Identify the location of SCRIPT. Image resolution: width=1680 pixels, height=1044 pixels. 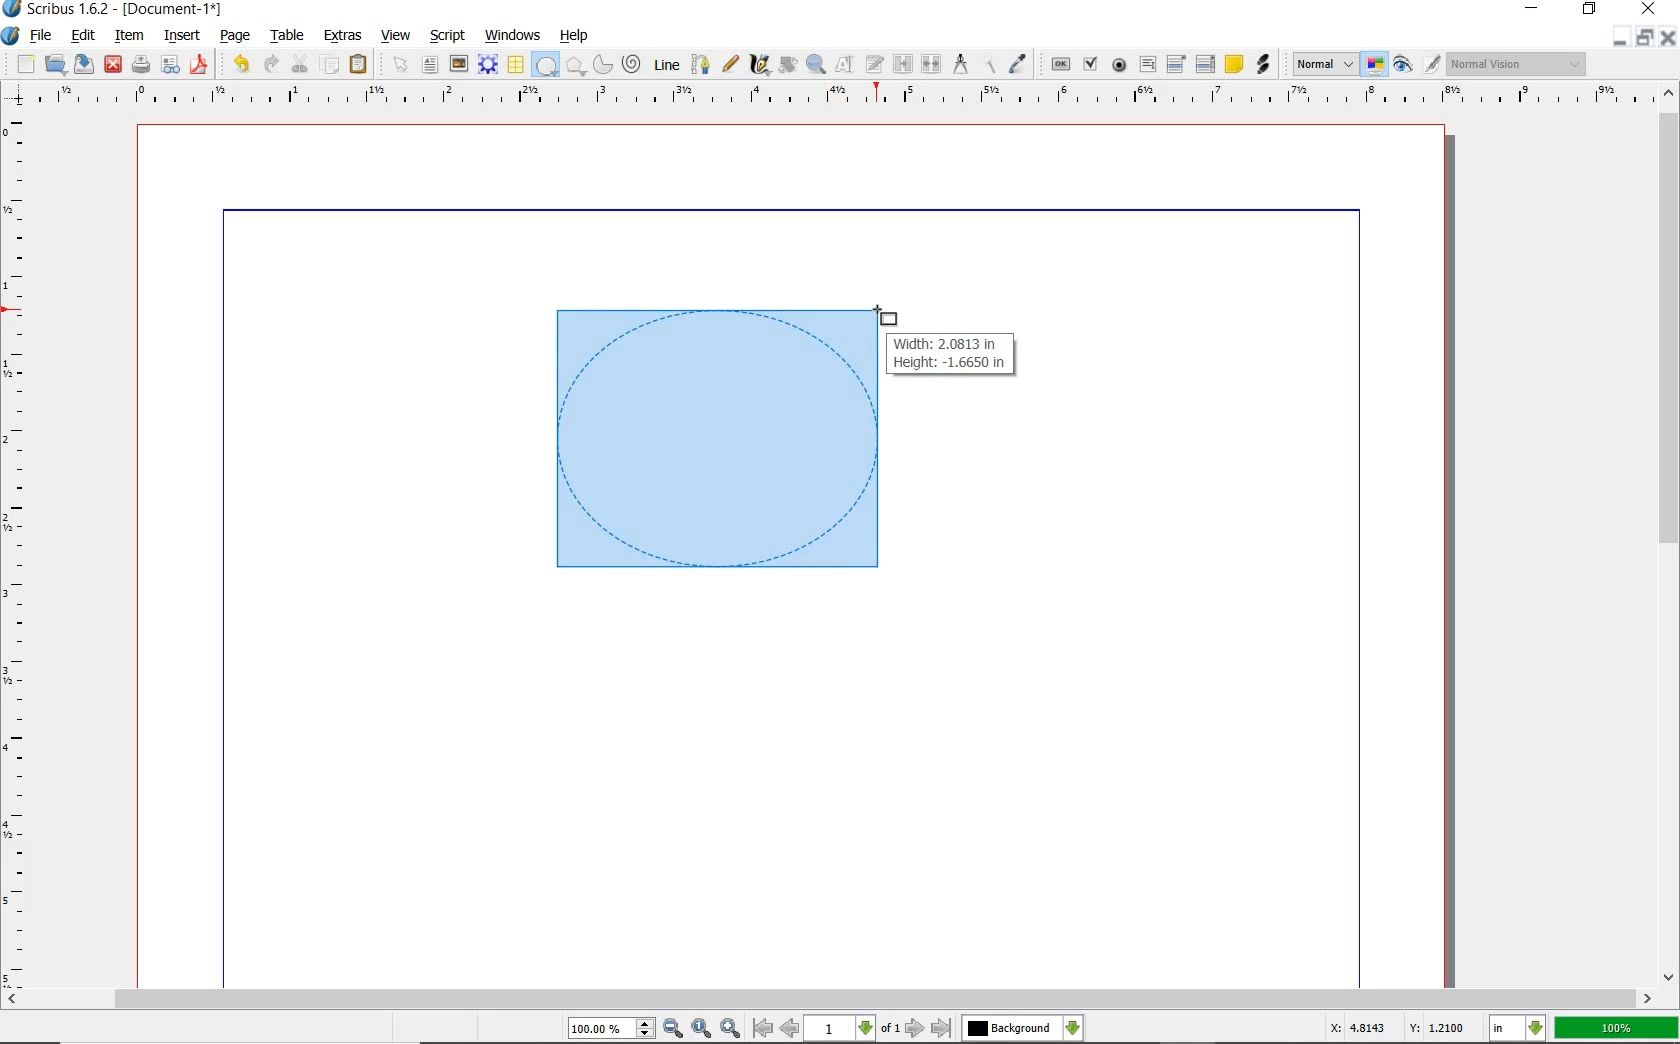
(445, 34).